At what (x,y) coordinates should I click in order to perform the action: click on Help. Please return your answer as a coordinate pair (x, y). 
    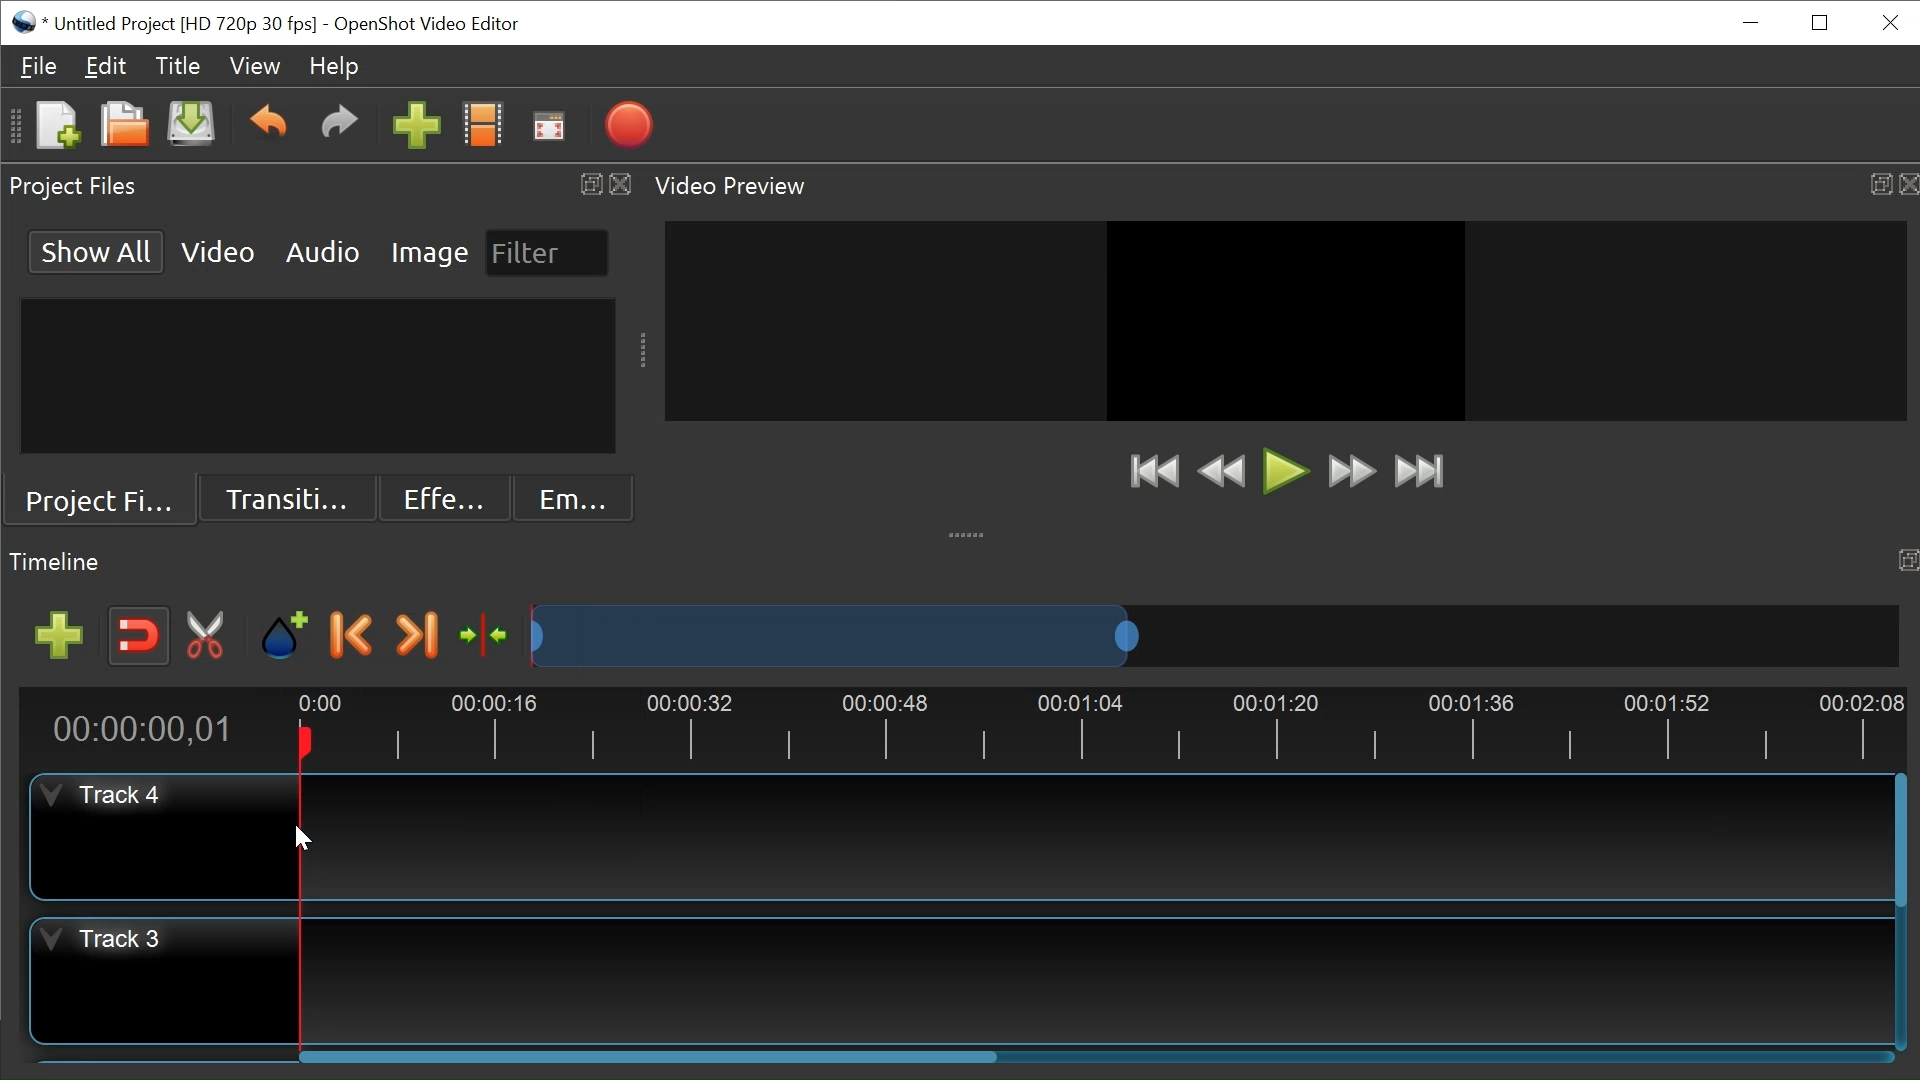
    Looking at the image, I should click on (334, 66).